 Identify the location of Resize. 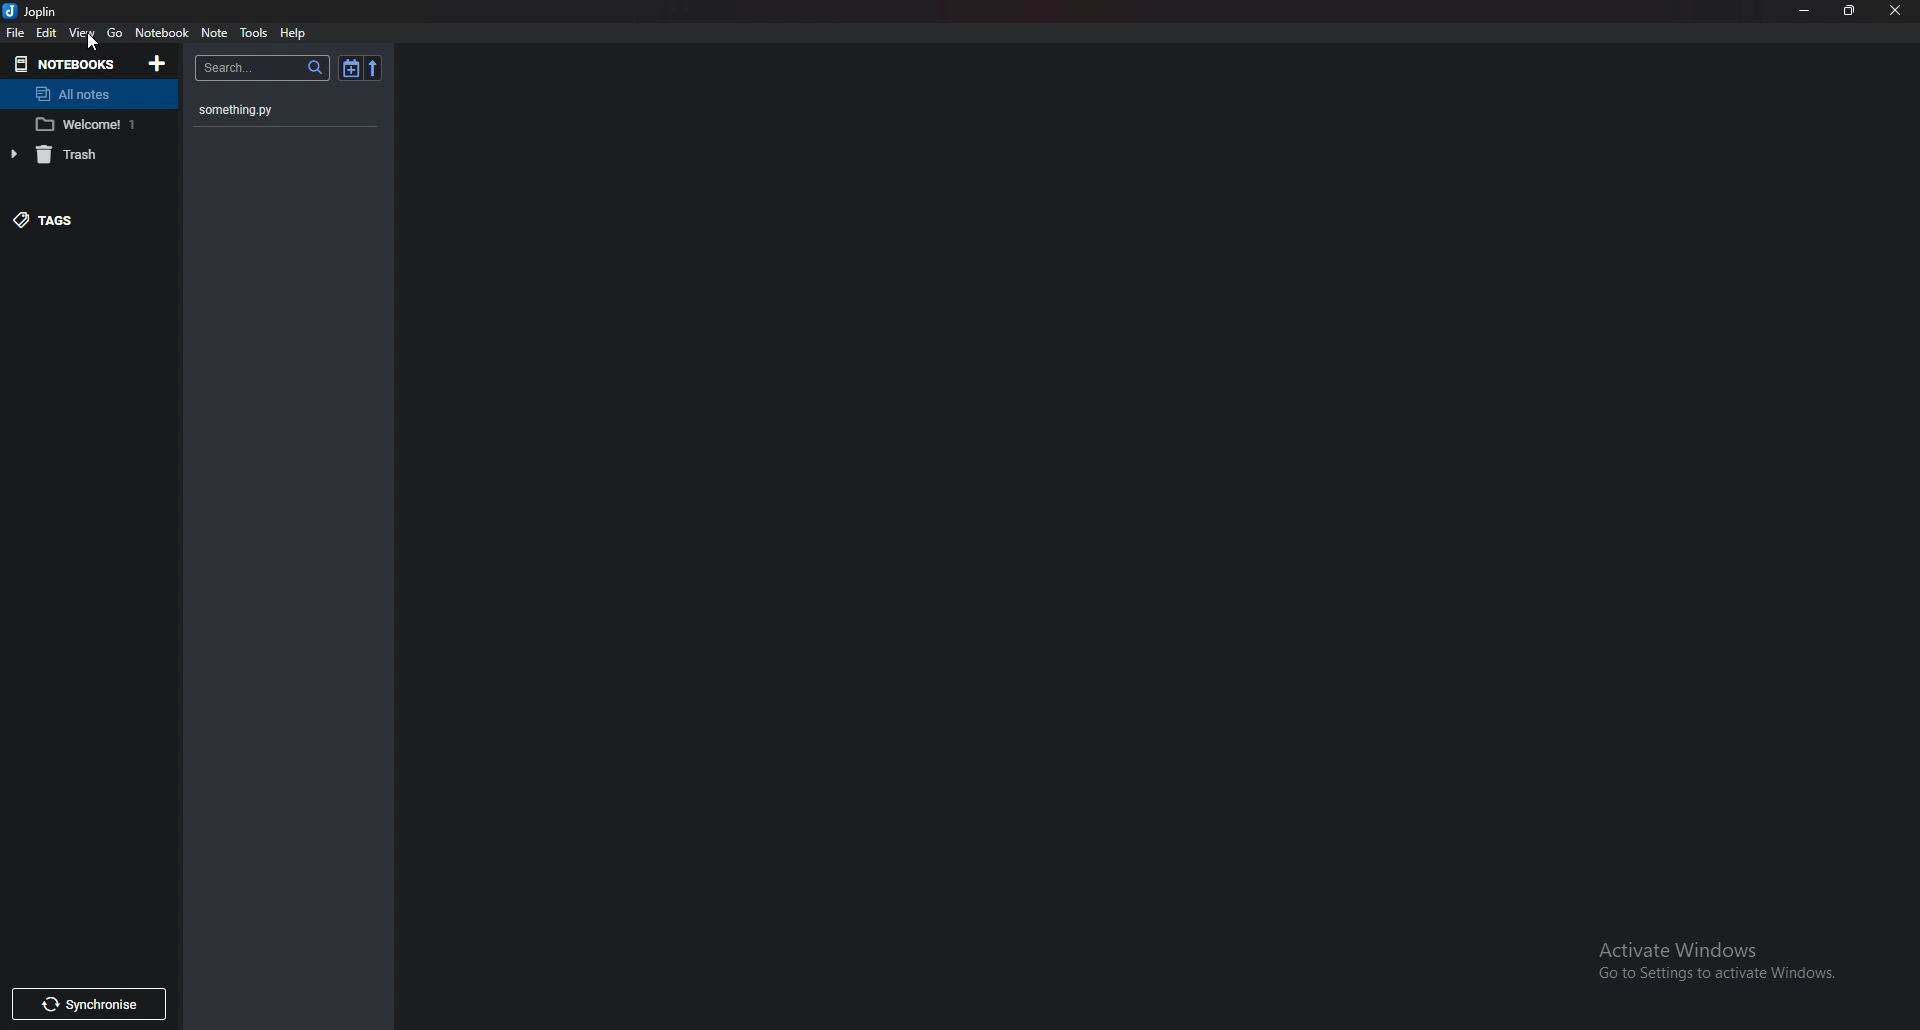
(1850, 11).